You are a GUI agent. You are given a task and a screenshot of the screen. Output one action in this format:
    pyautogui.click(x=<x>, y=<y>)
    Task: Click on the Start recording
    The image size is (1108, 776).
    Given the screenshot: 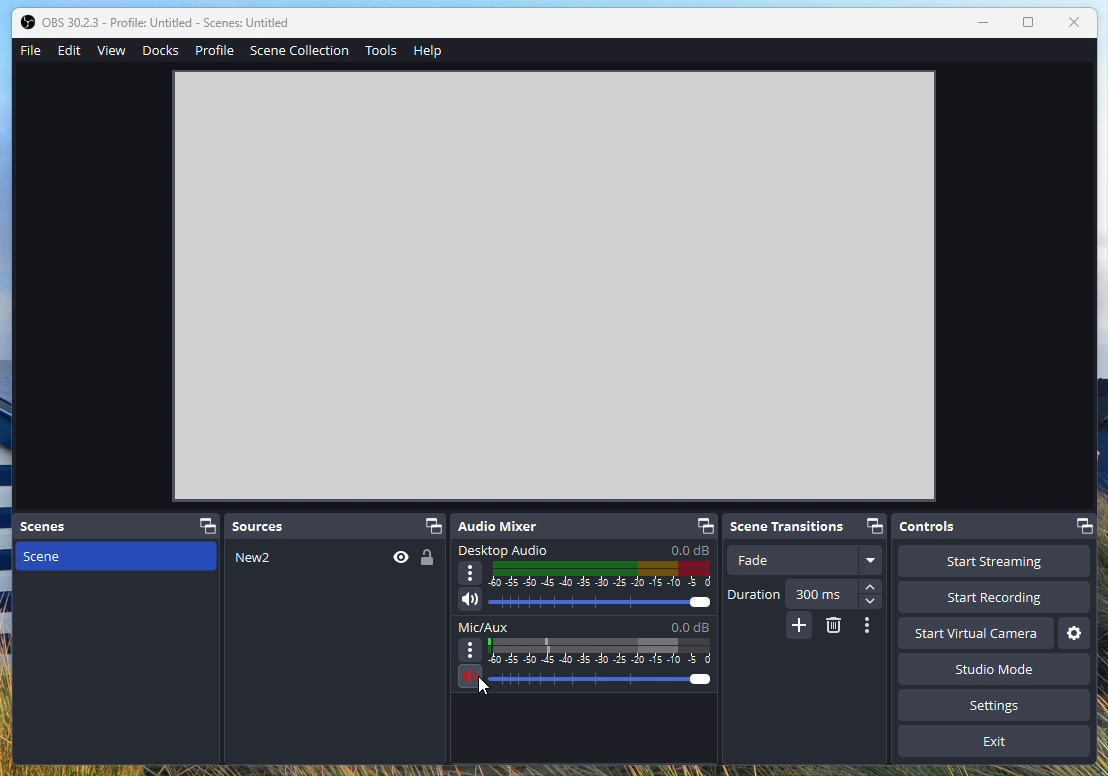 What is the action you would take?
    pyautogui.click(x=992, y=598)
    